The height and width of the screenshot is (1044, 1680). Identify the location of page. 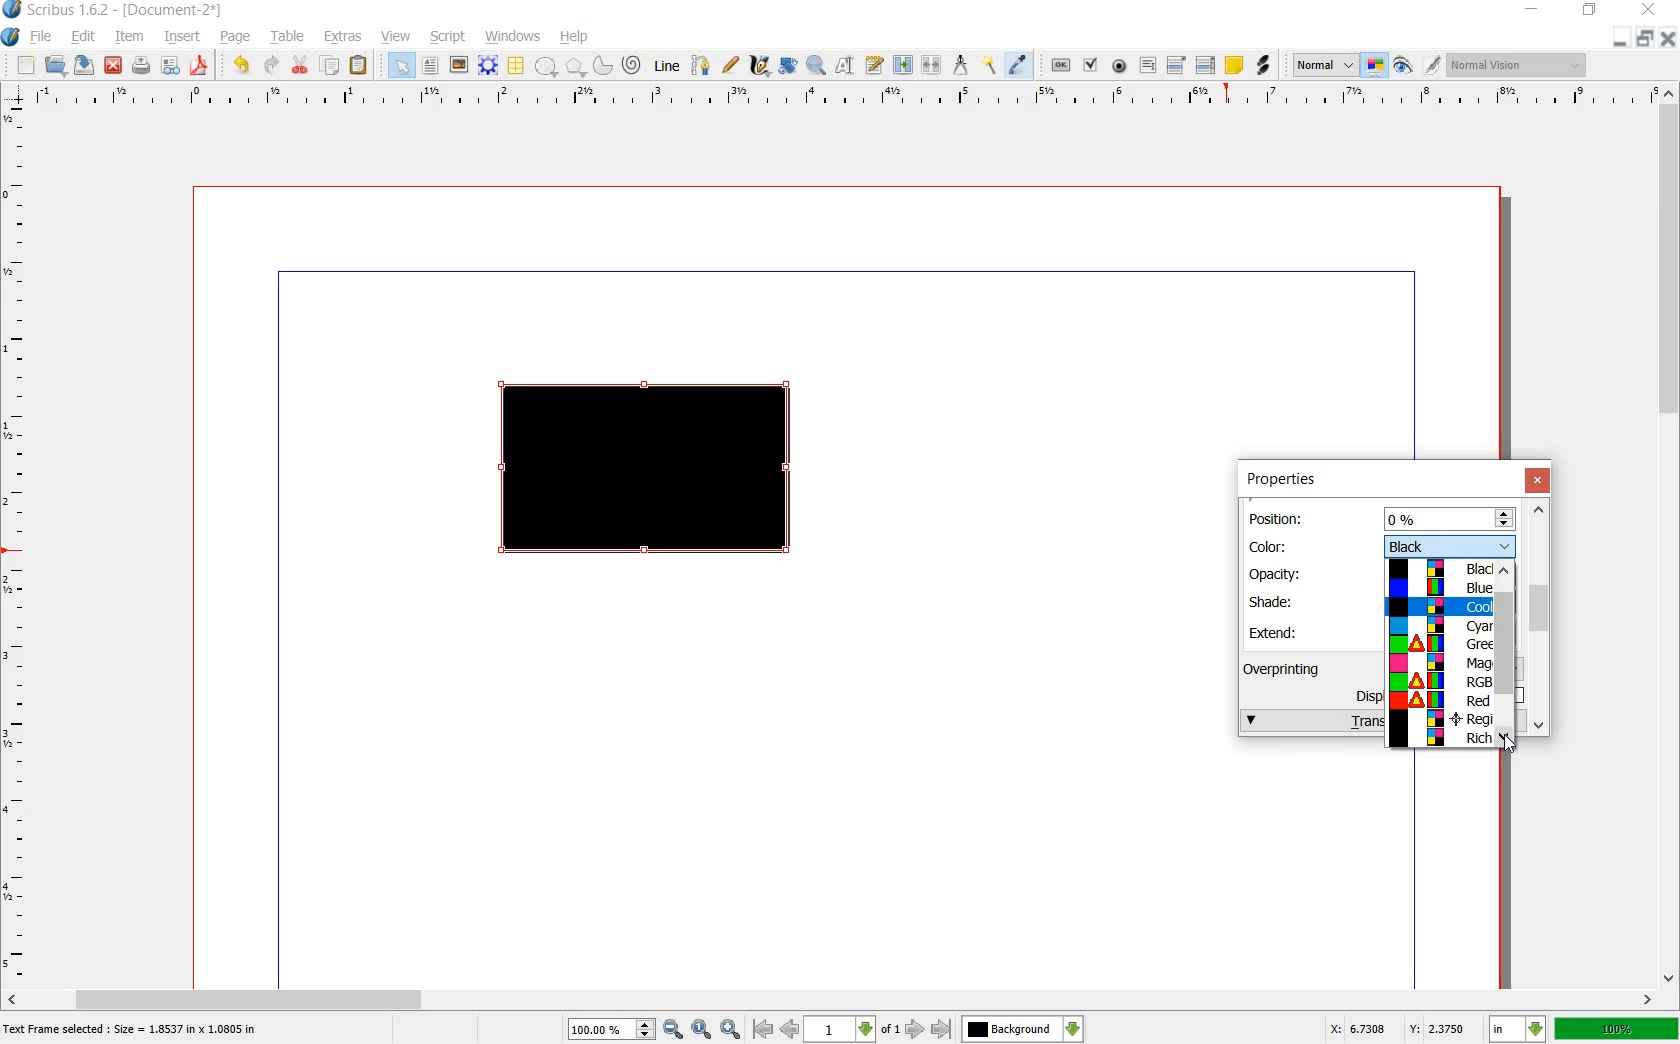
(236, 38).